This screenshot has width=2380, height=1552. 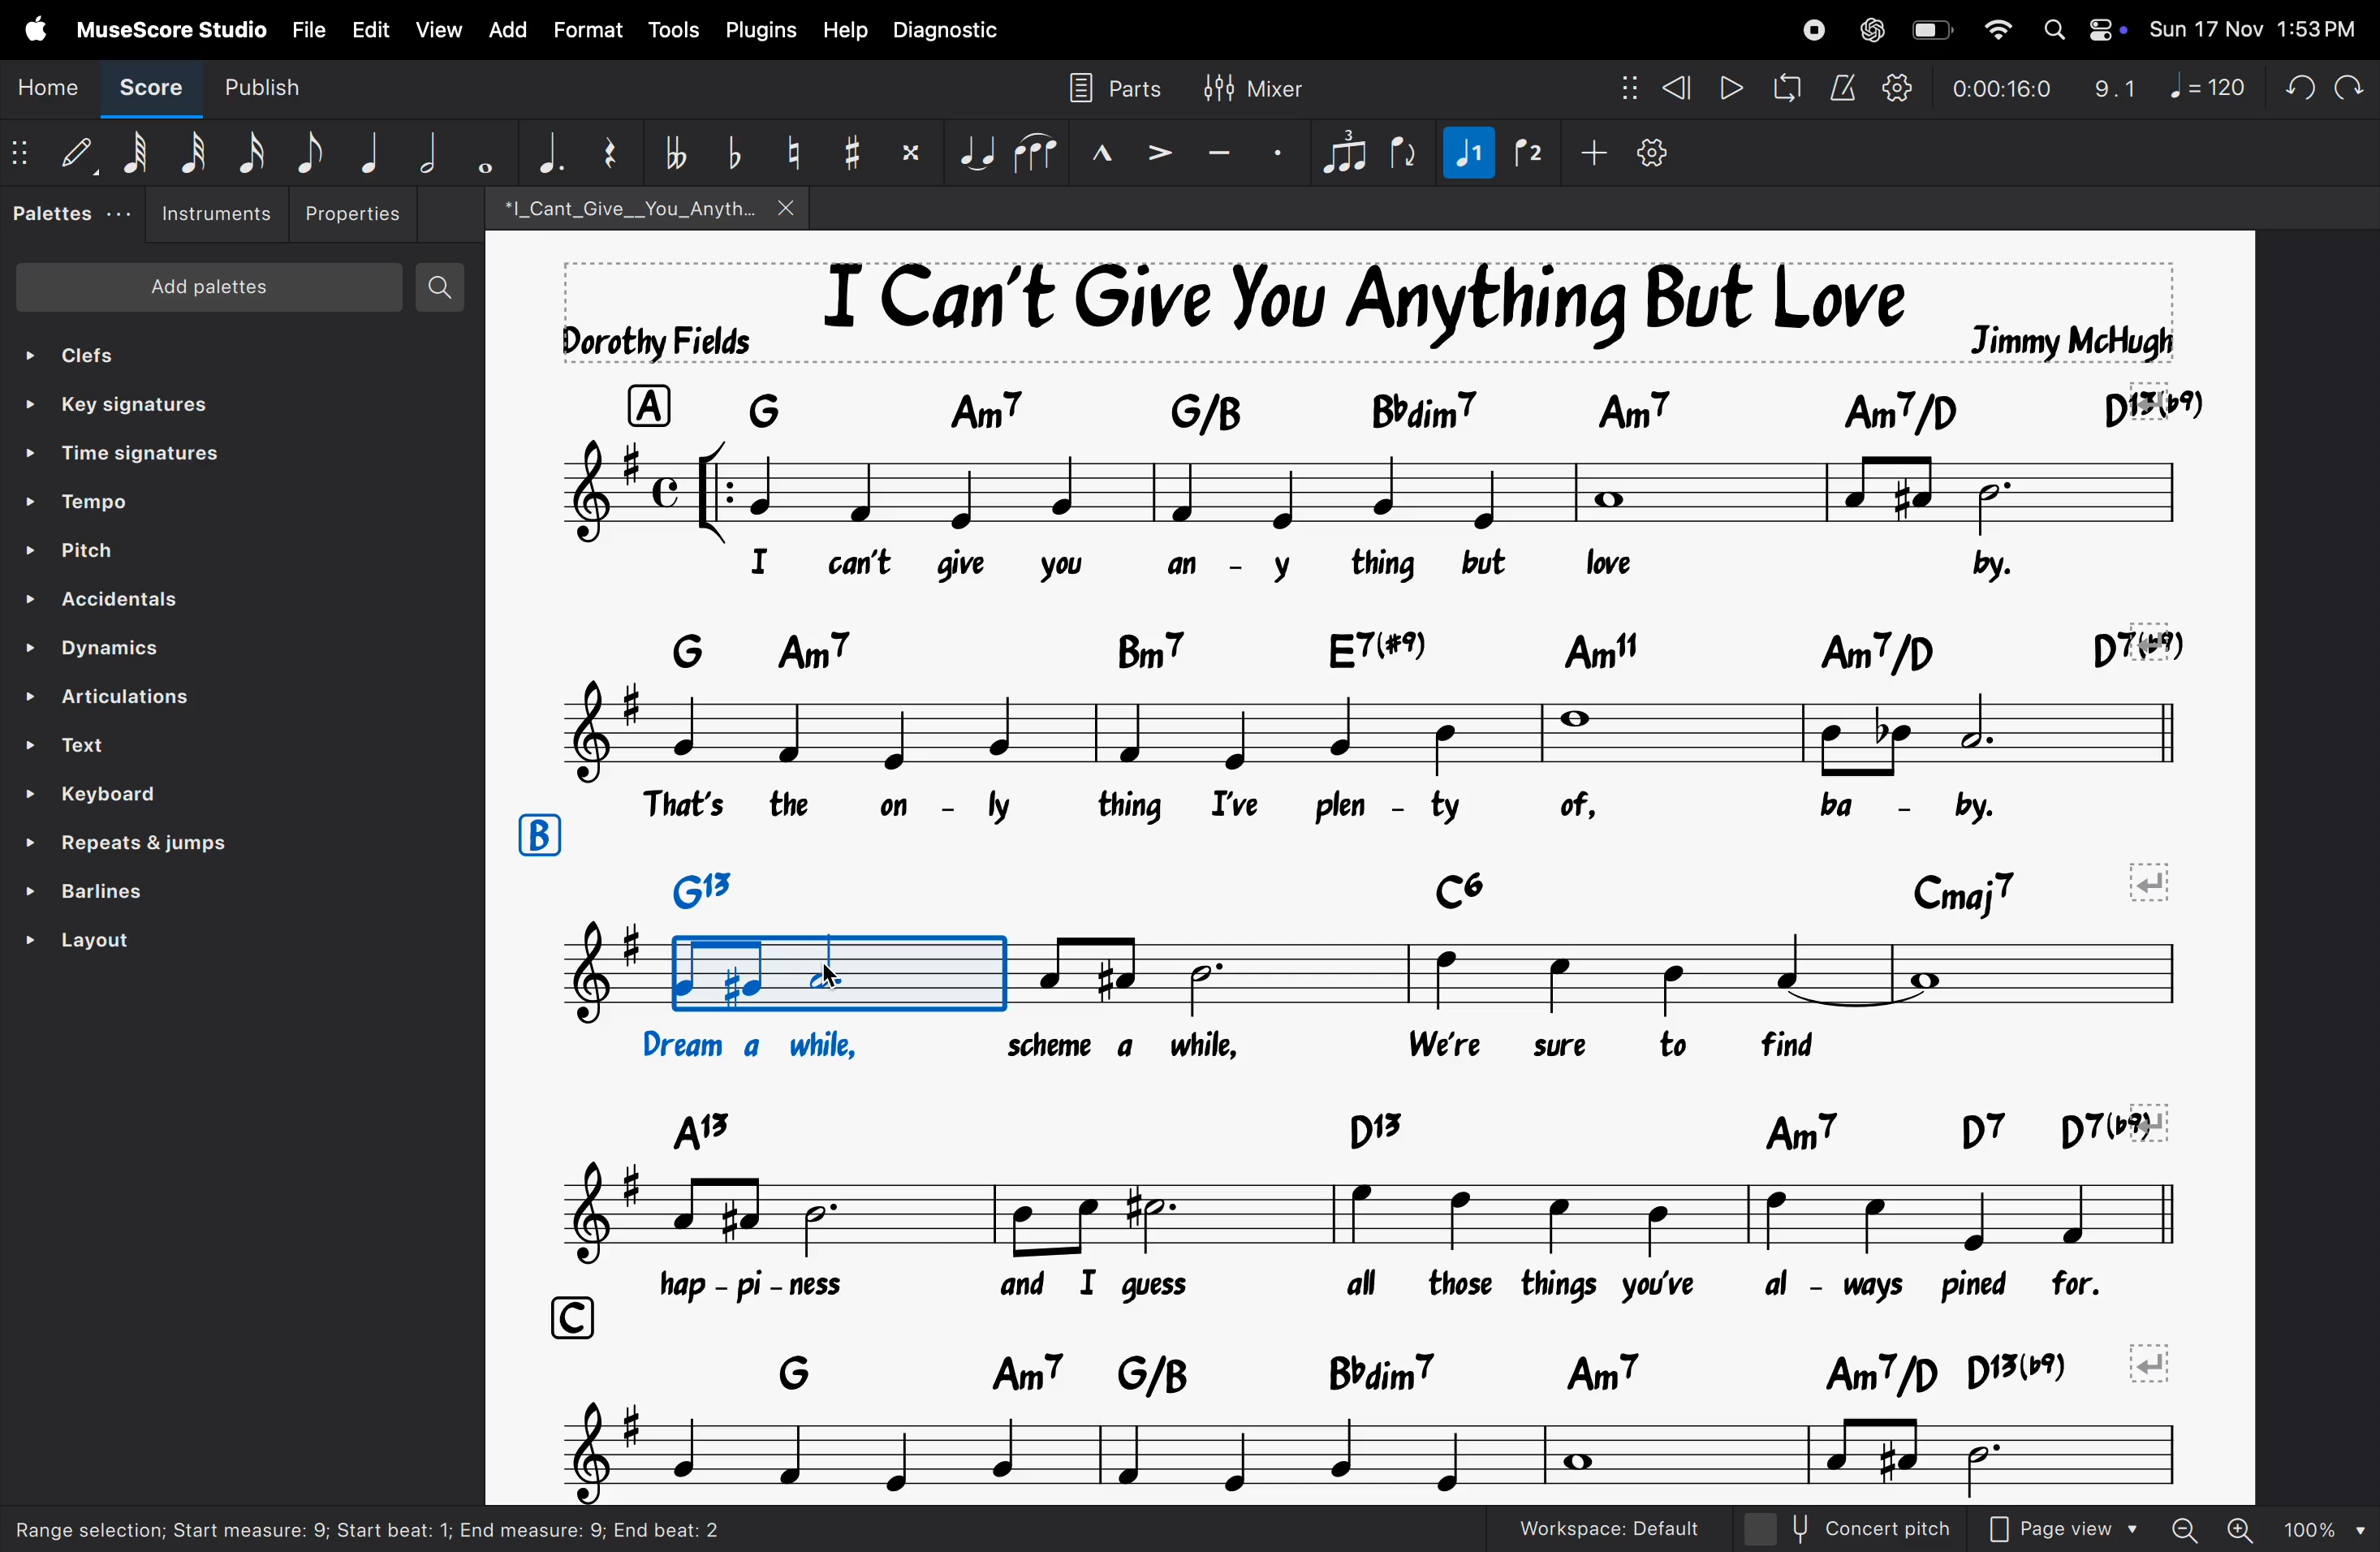 What do you see at coordinates (1362, 805) in the screenshot?
I see `lyrics` at bounding box center [1362, 805].